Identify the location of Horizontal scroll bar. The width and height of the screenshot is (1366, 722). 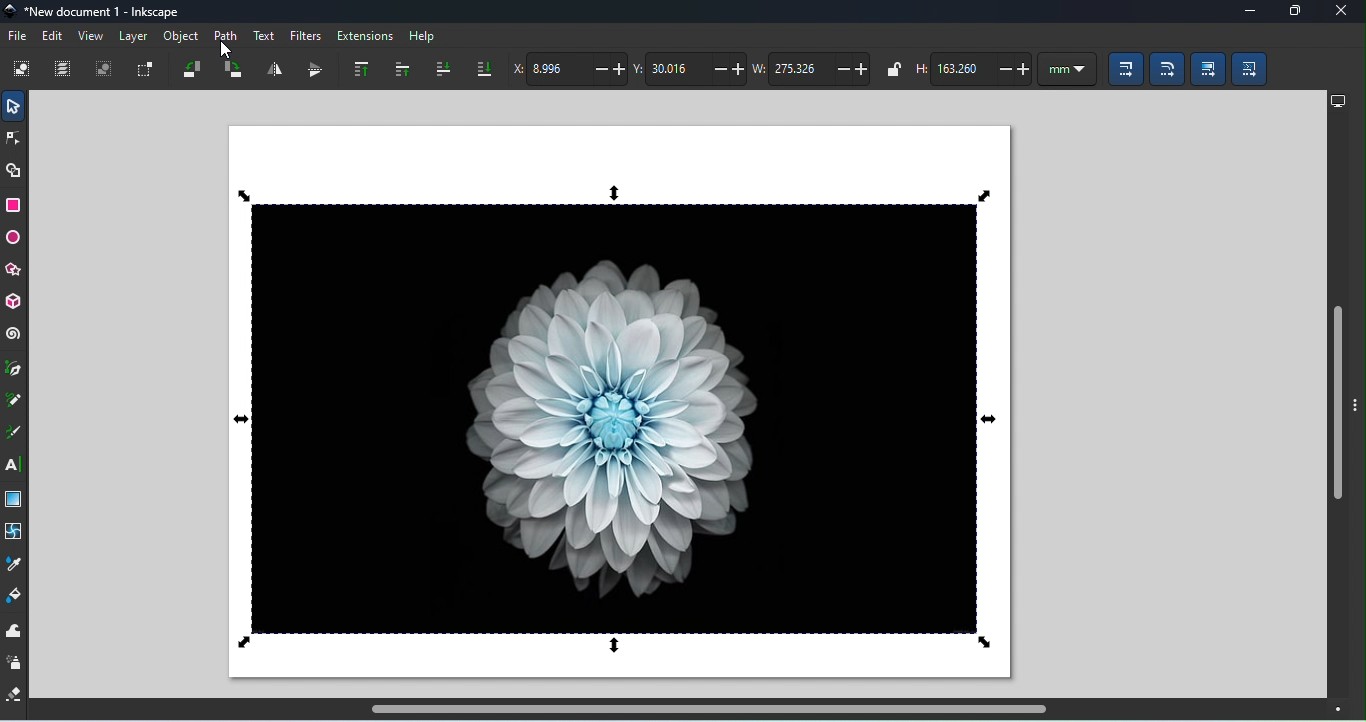
(706, 713).